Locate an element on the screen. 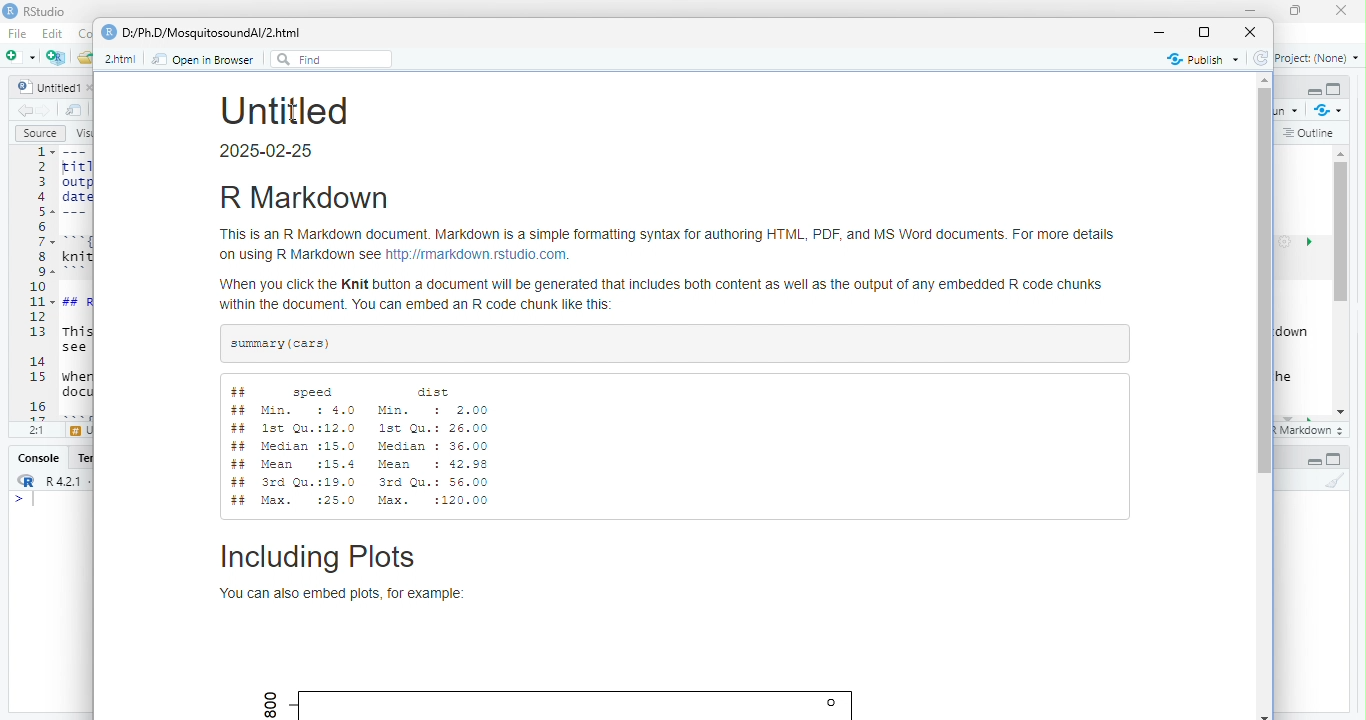  Untitied1 is located at coordinates (49, 87).